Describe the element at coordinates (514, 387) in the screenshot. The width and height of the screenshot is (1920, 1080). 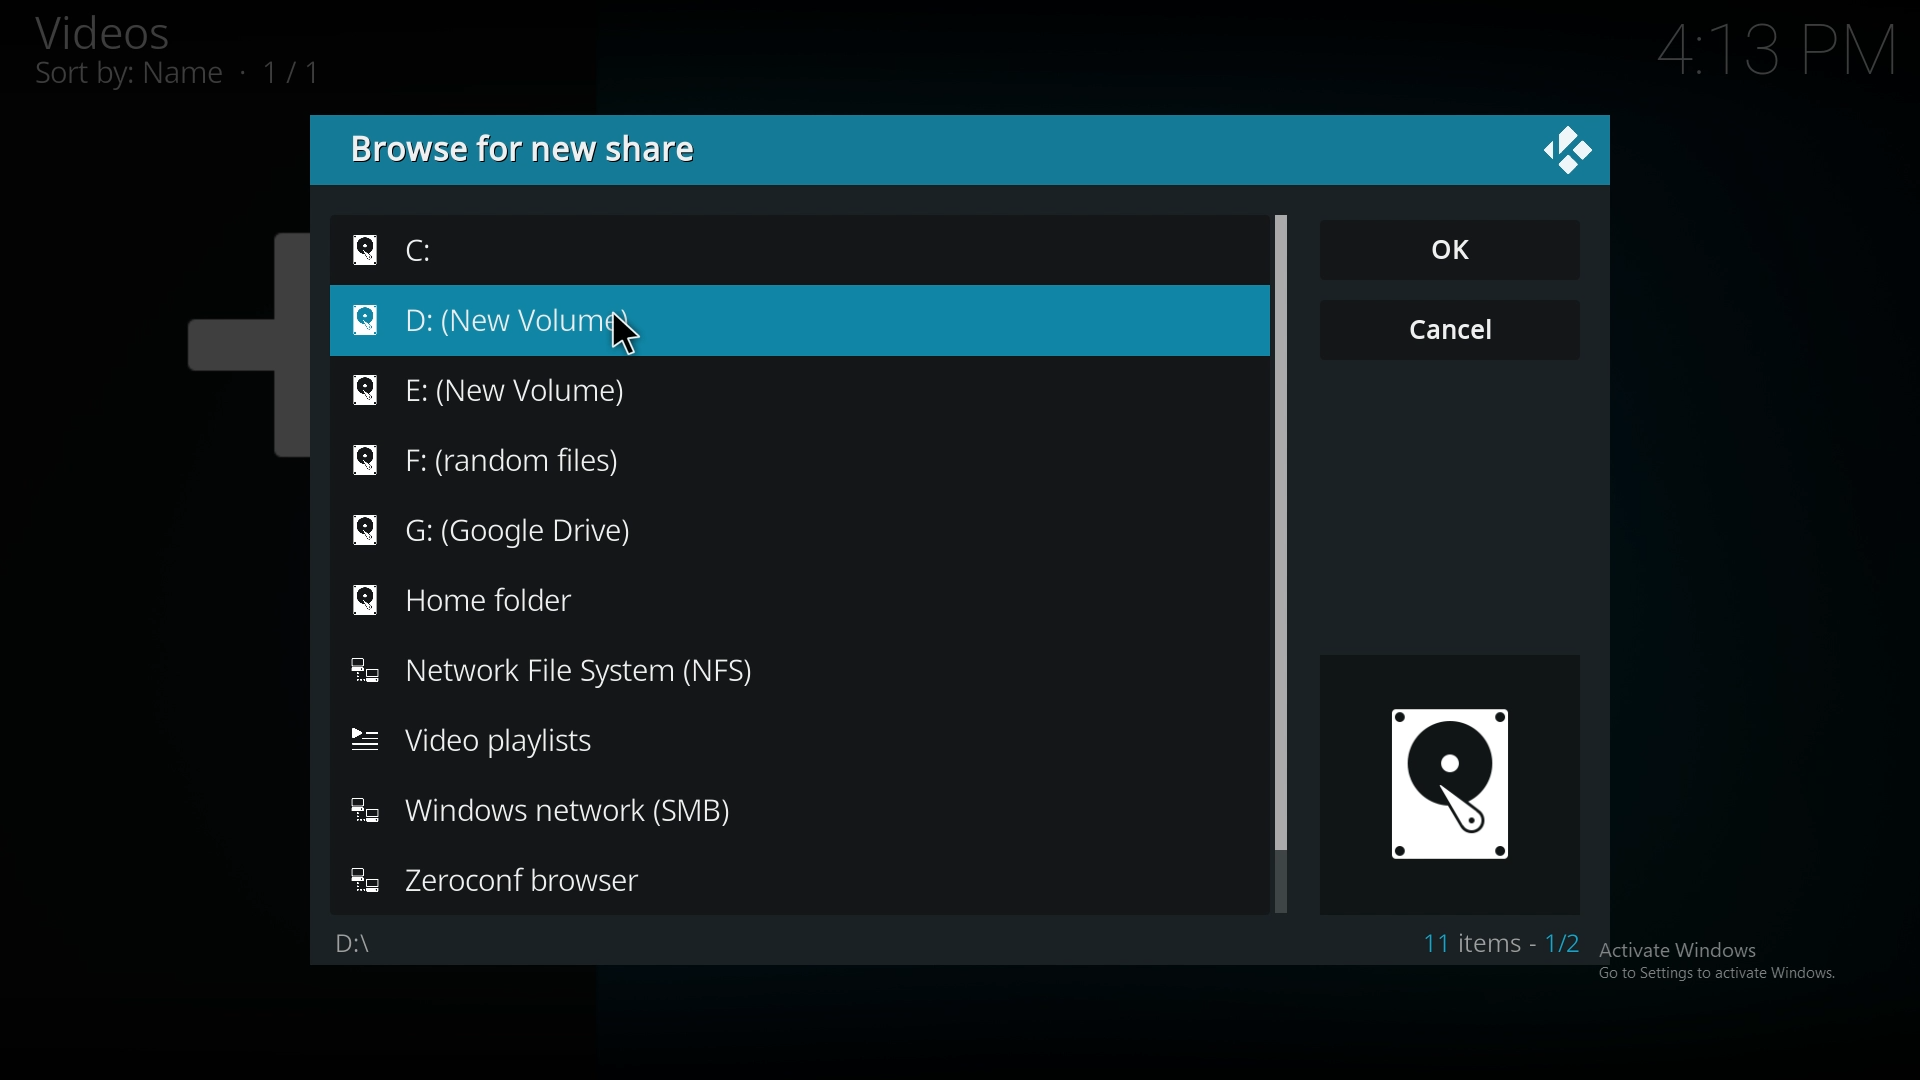
I see `folder` at that location.